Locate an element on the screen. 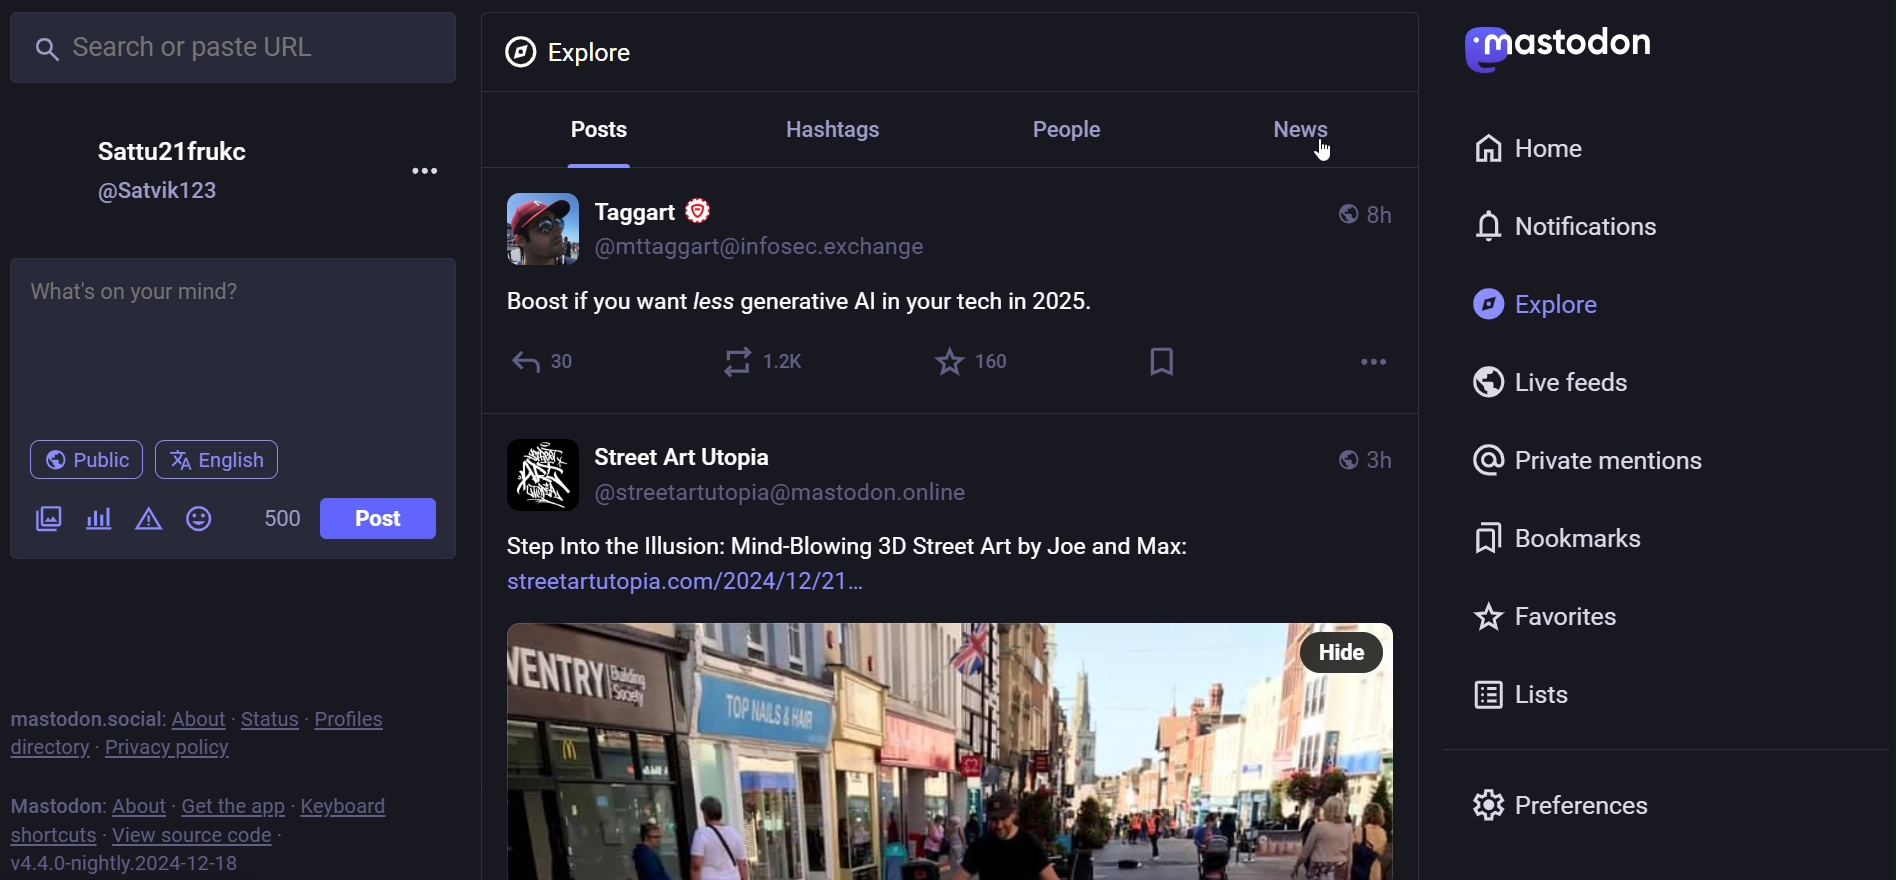  keyboard is located at coordinates (348, 805).